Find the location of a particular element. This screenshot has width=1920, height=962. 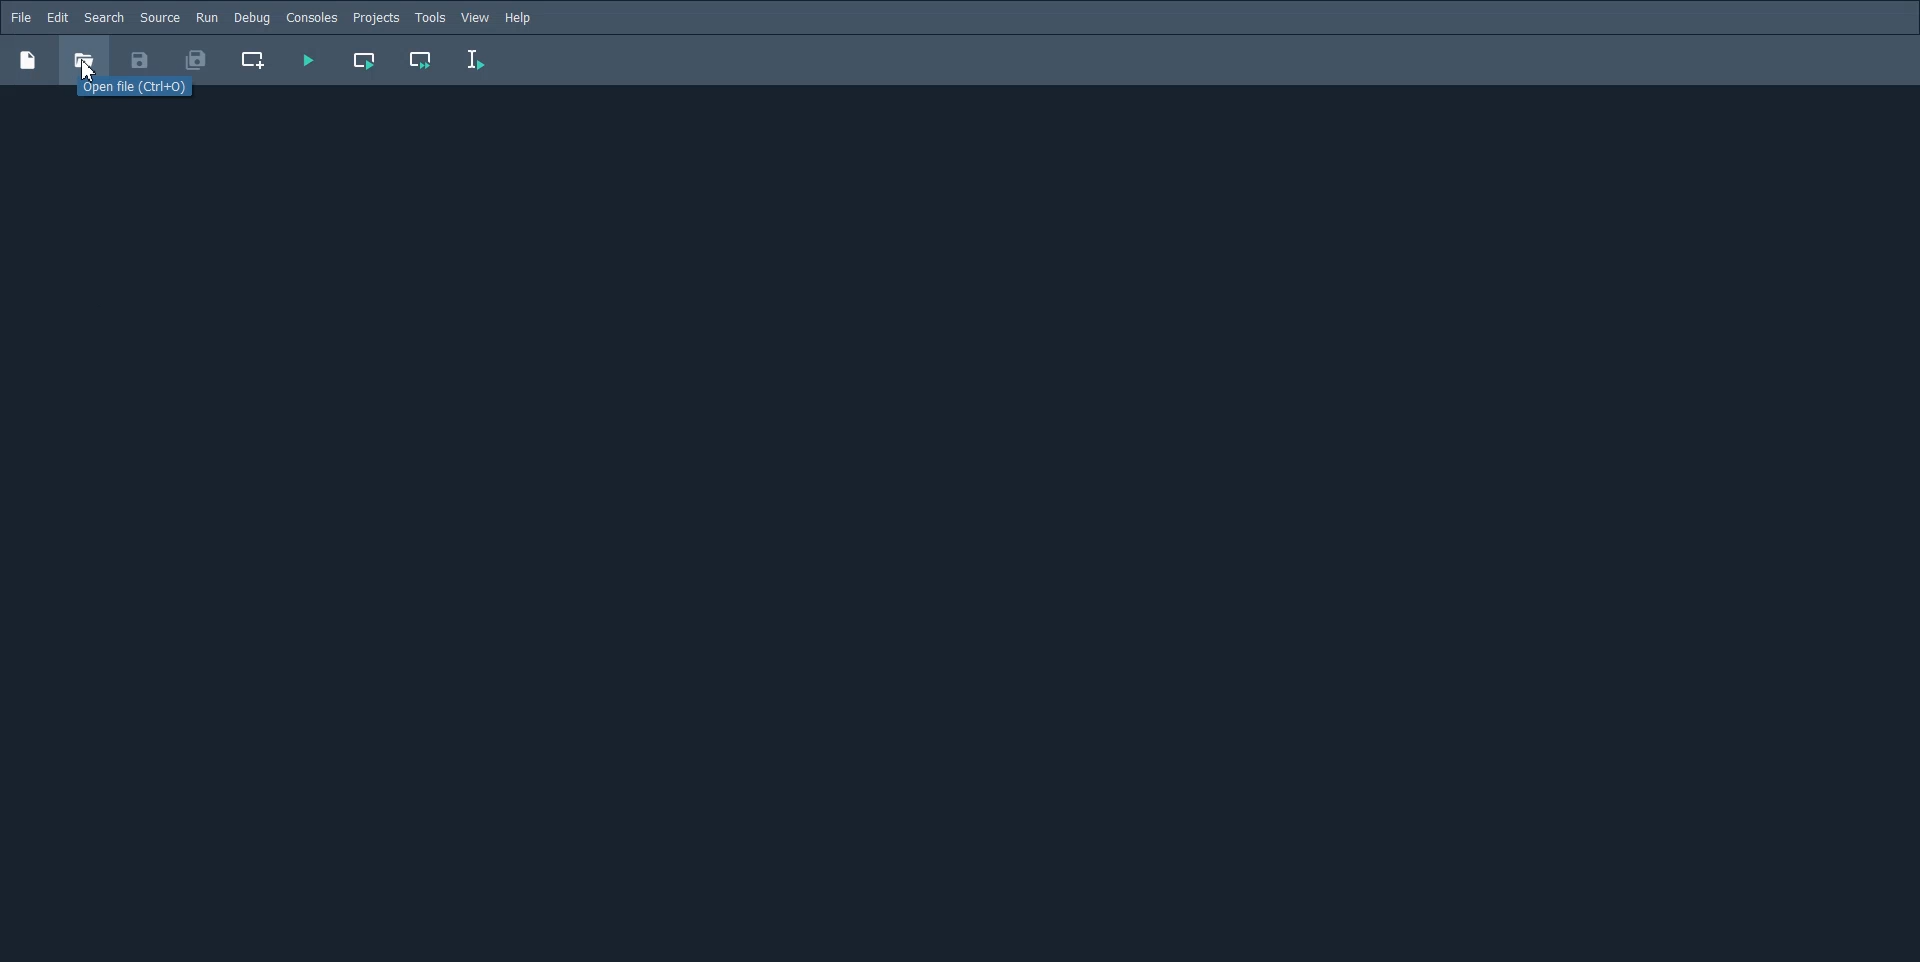

Run Selection is located at coordinates (476, 60).